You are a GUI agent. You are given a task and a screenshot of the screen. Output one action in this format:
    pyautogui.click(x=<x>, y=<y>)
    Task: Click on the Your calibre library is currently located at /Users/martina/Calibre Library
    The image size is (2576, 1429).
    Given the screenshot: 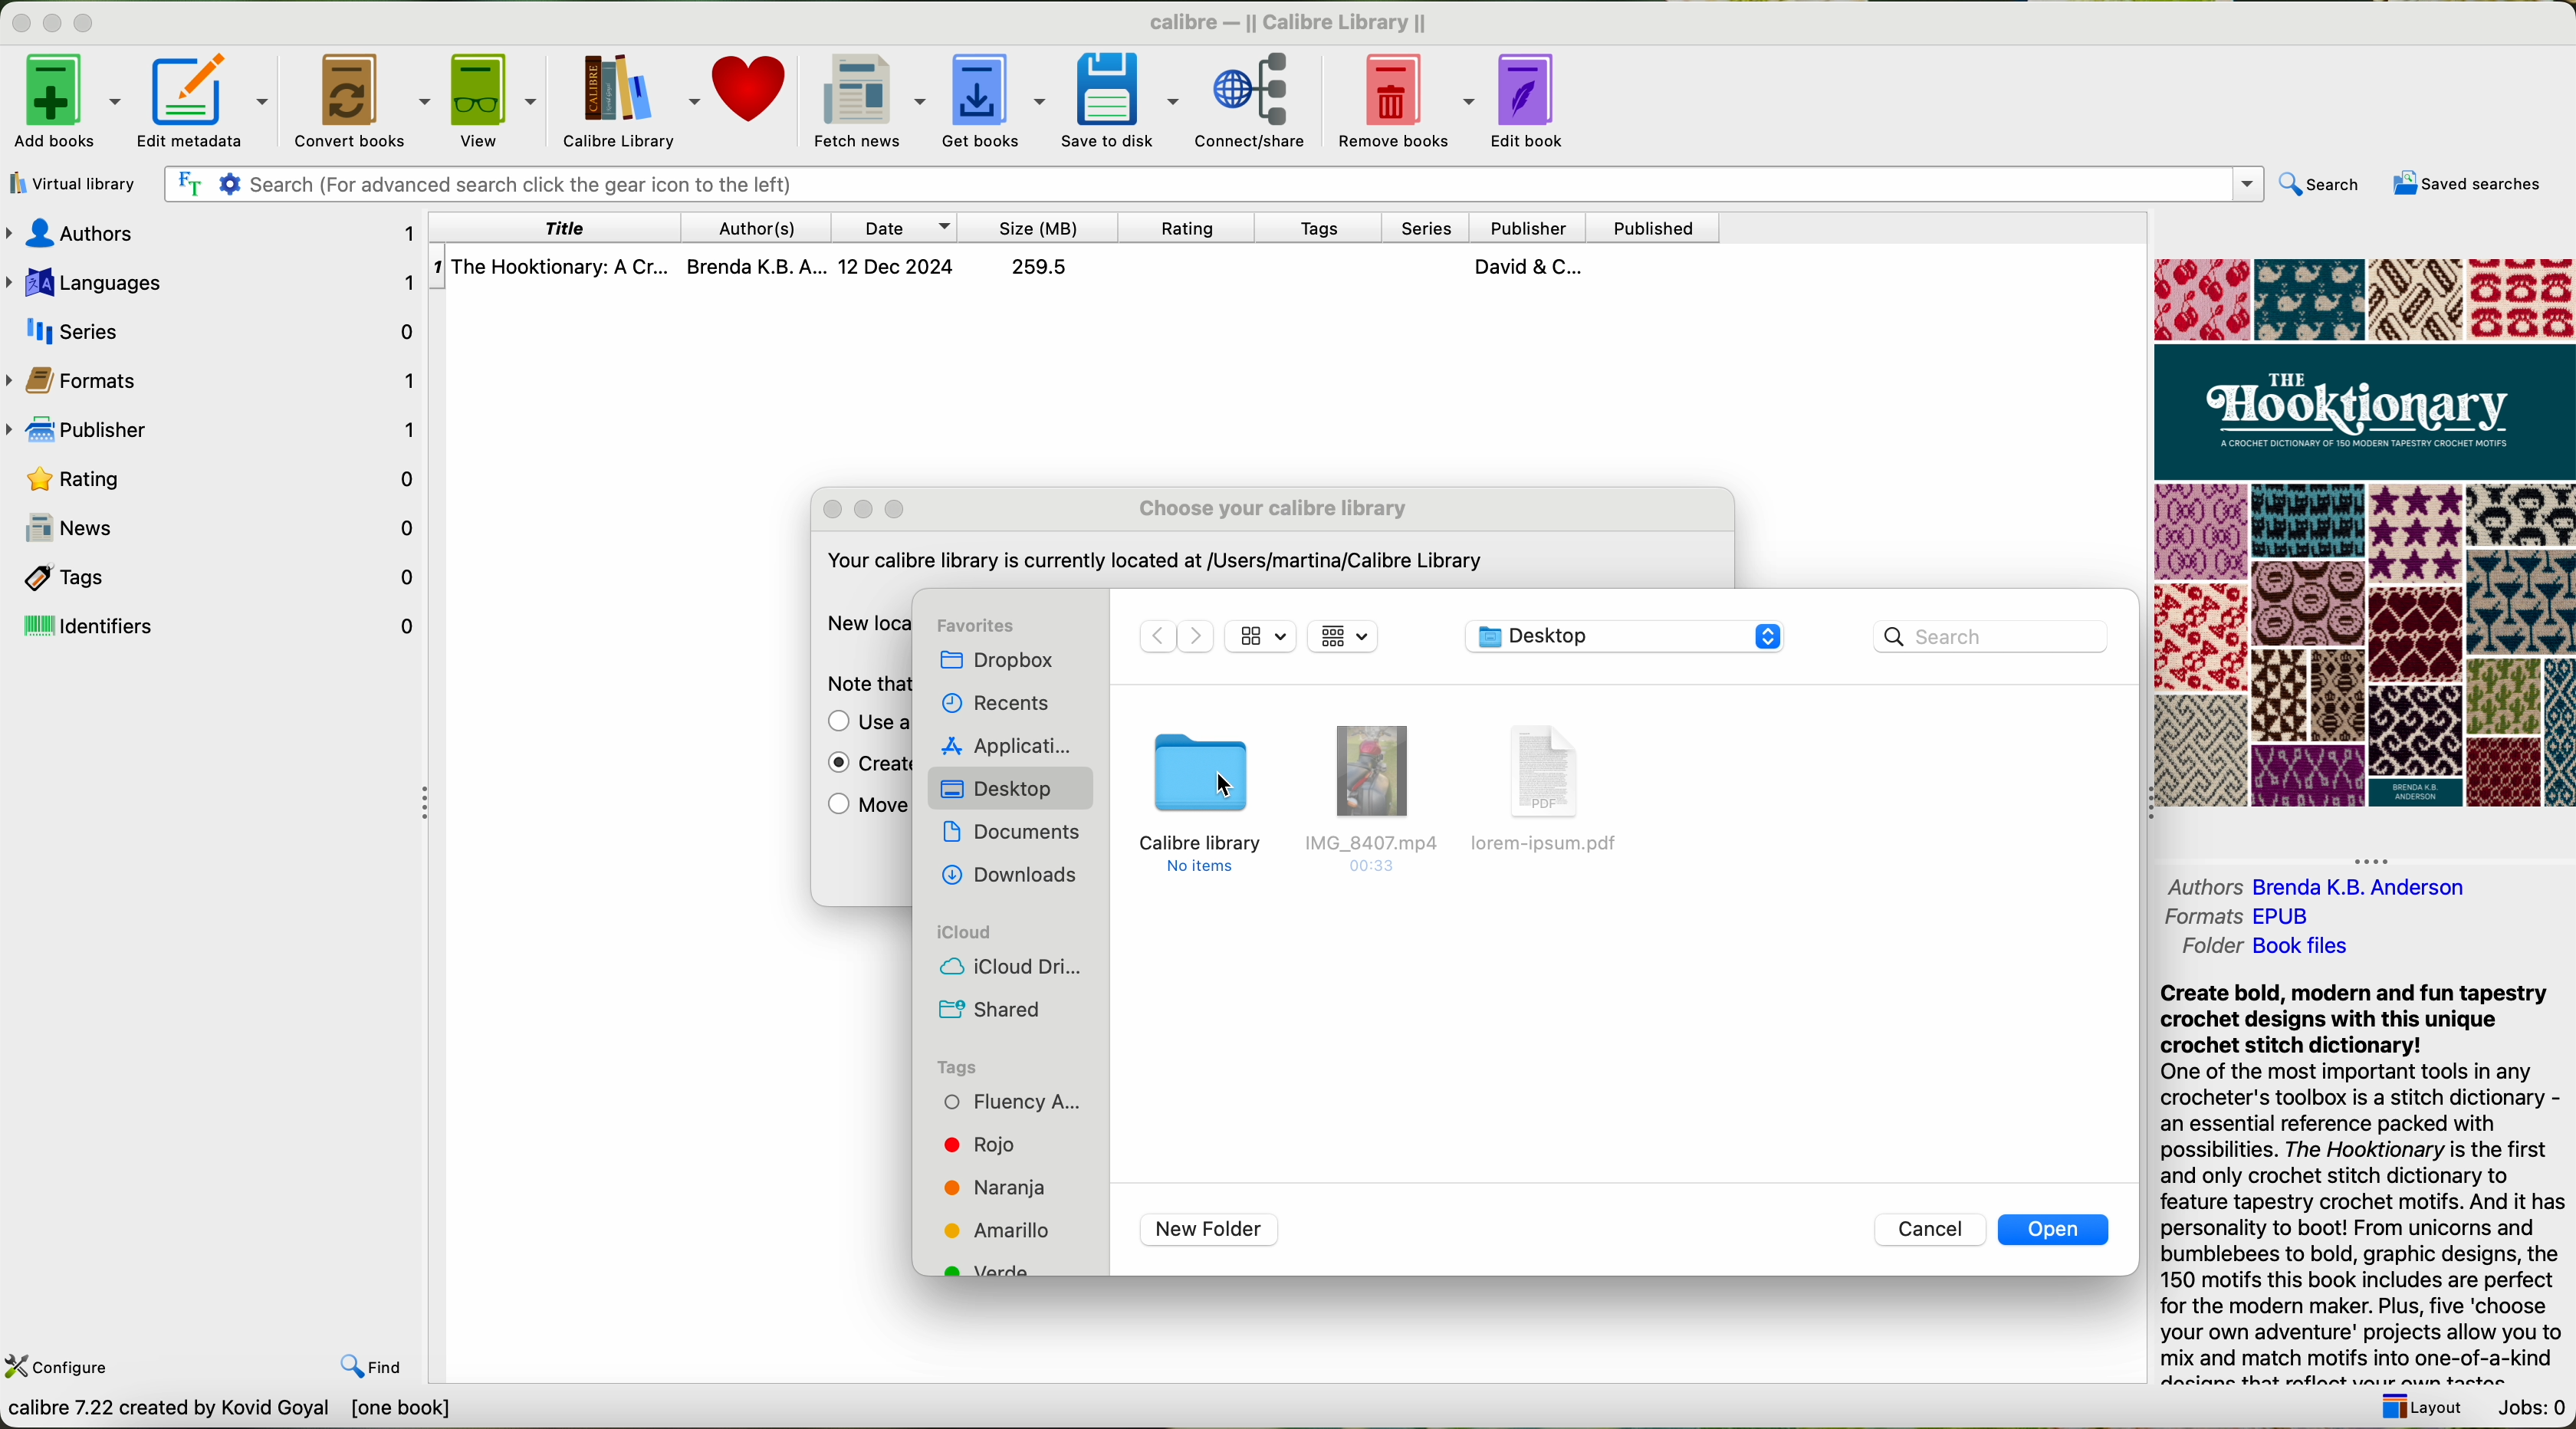 What is the action you would take?
    pyautogui.click(x=1159, y=560)
    